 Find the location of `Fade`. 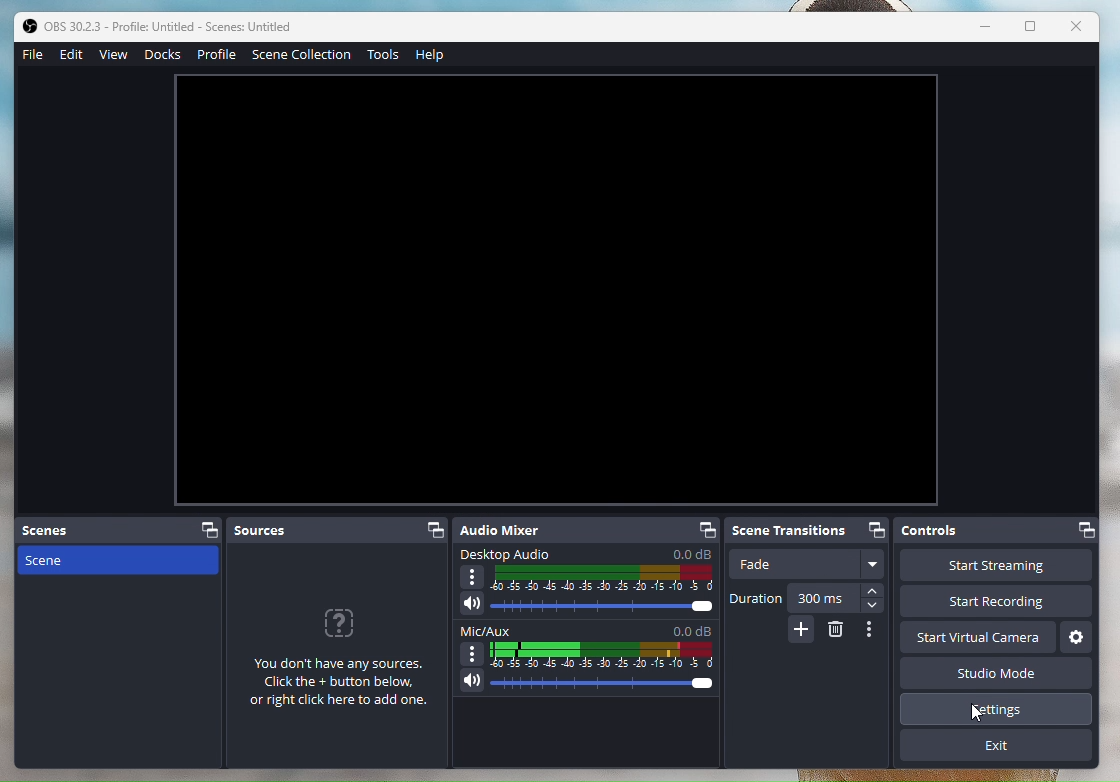

Fade is located at coordinates (806, 564).